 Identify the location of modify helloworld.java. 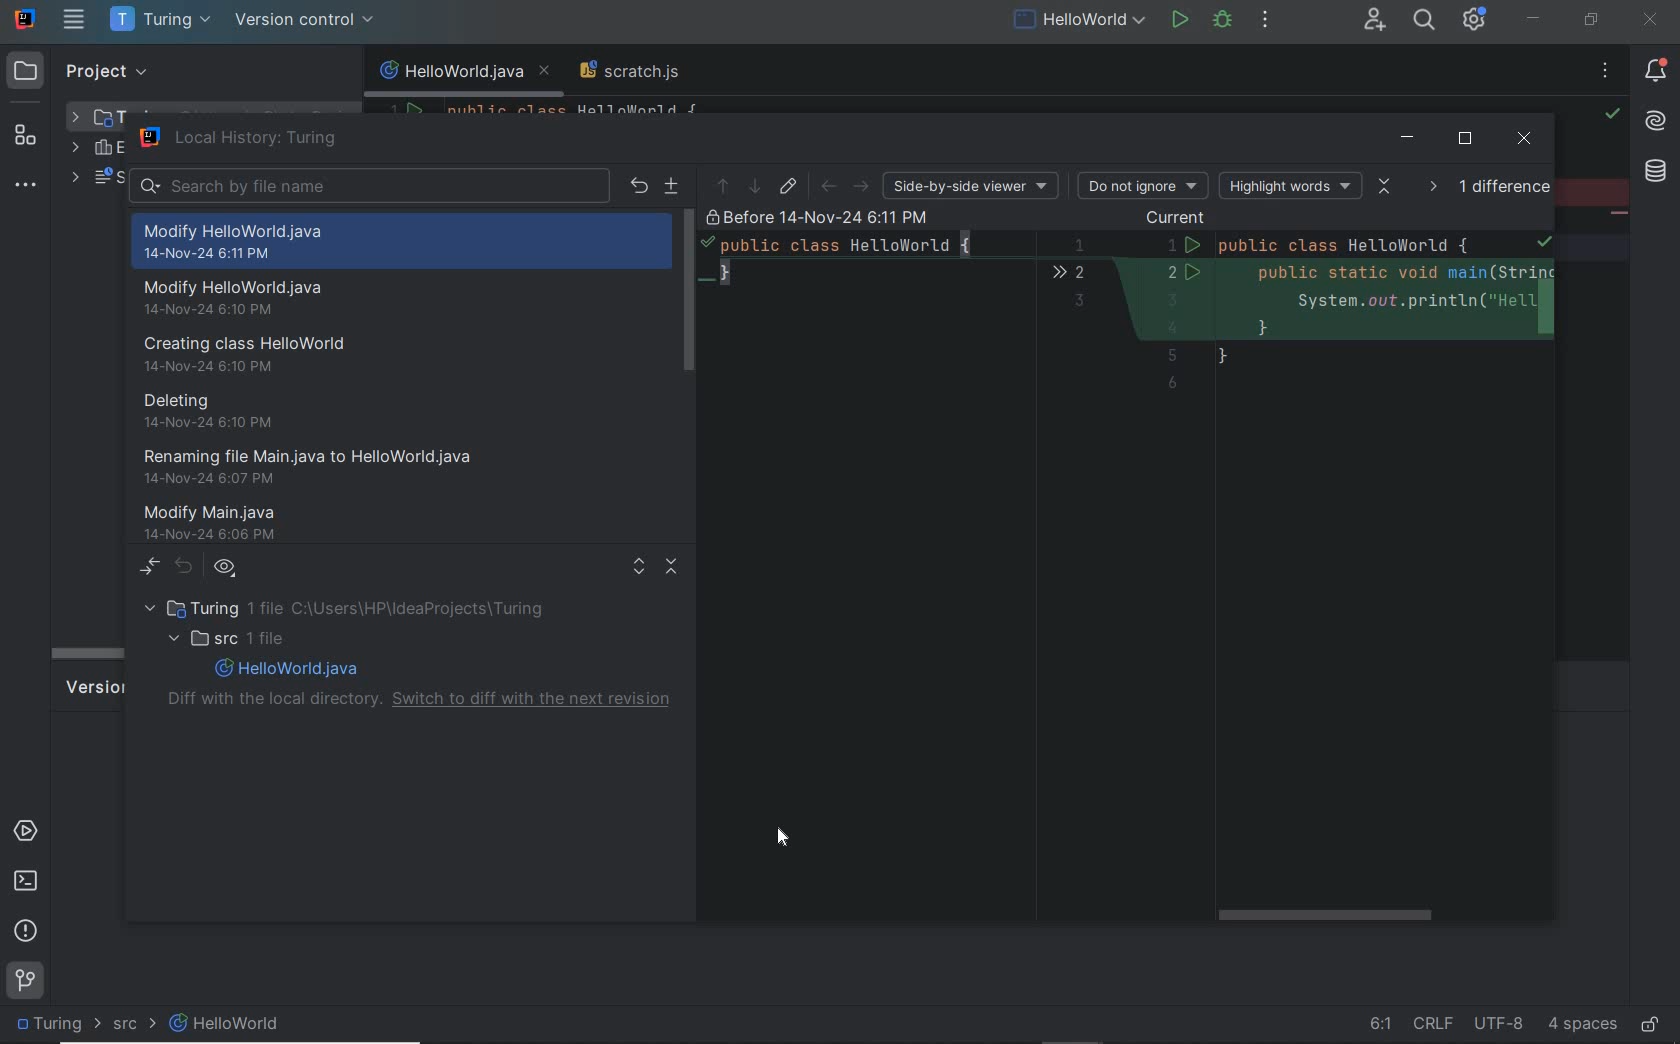
(242, 298).